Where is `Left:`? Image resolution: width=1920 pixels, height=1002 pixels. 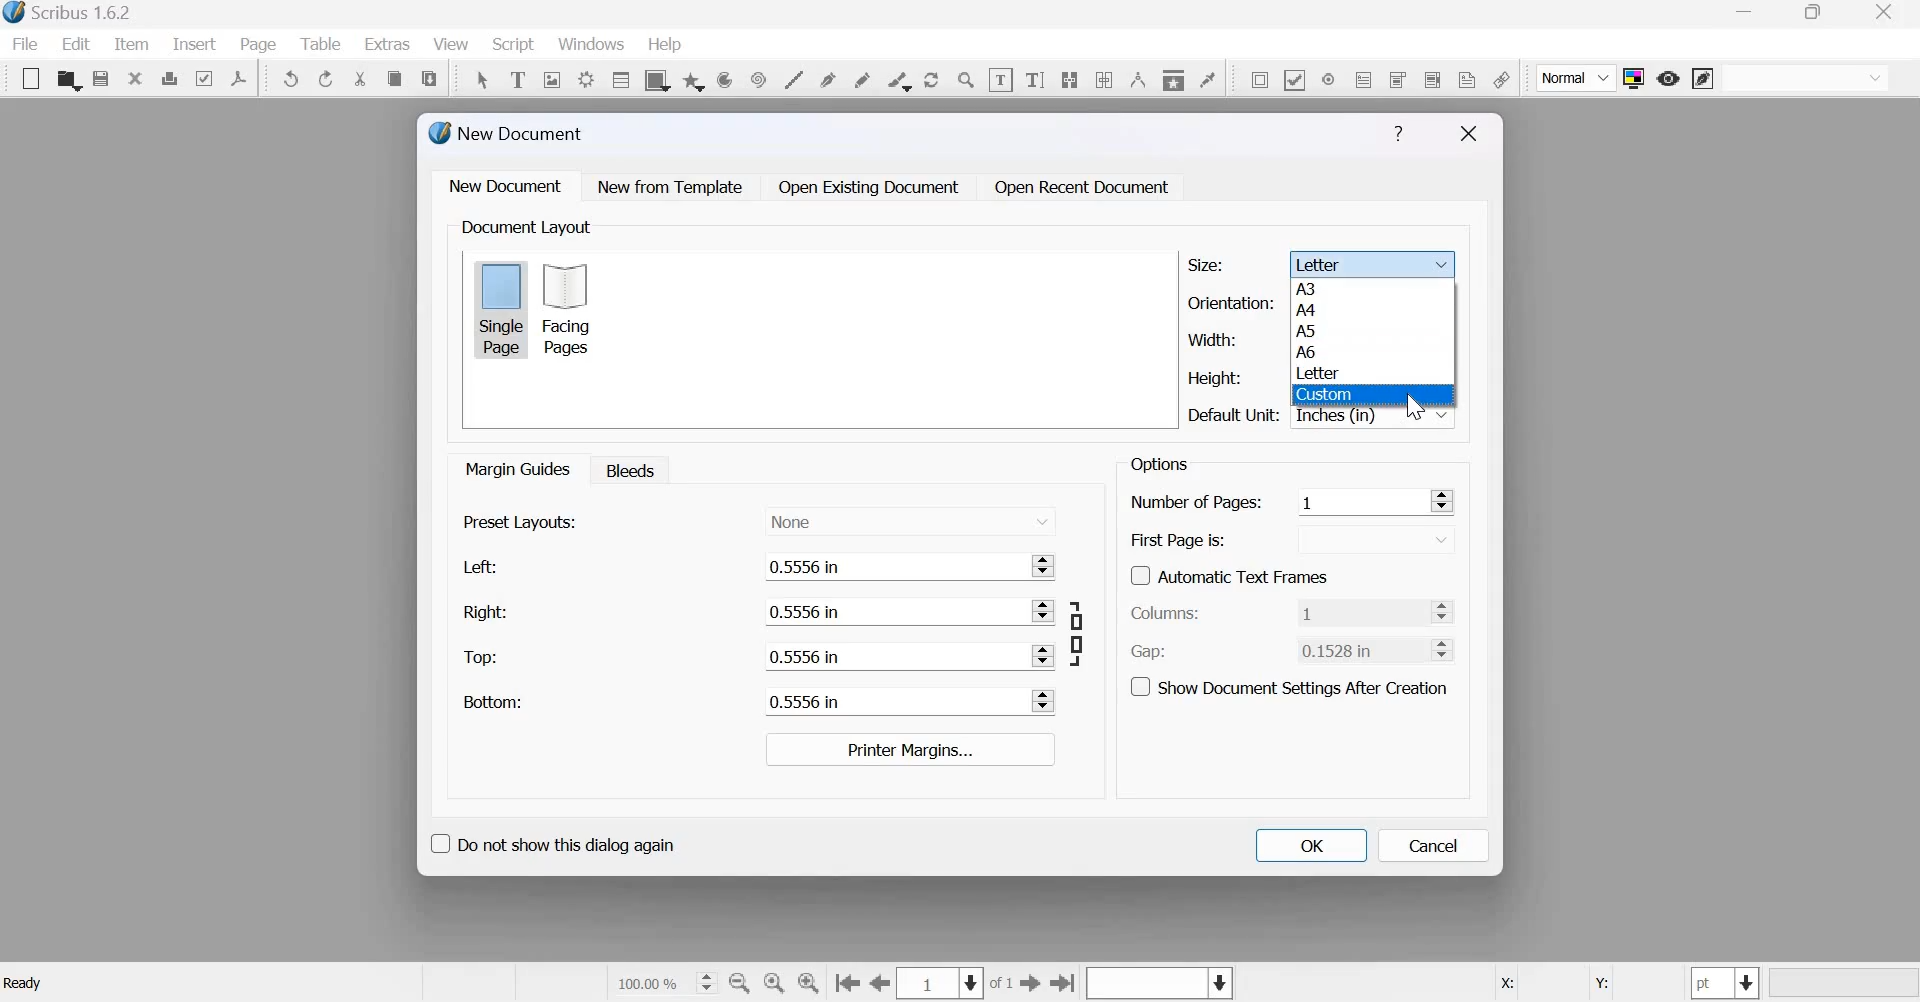 Left: is located at coordinates (477, 567).